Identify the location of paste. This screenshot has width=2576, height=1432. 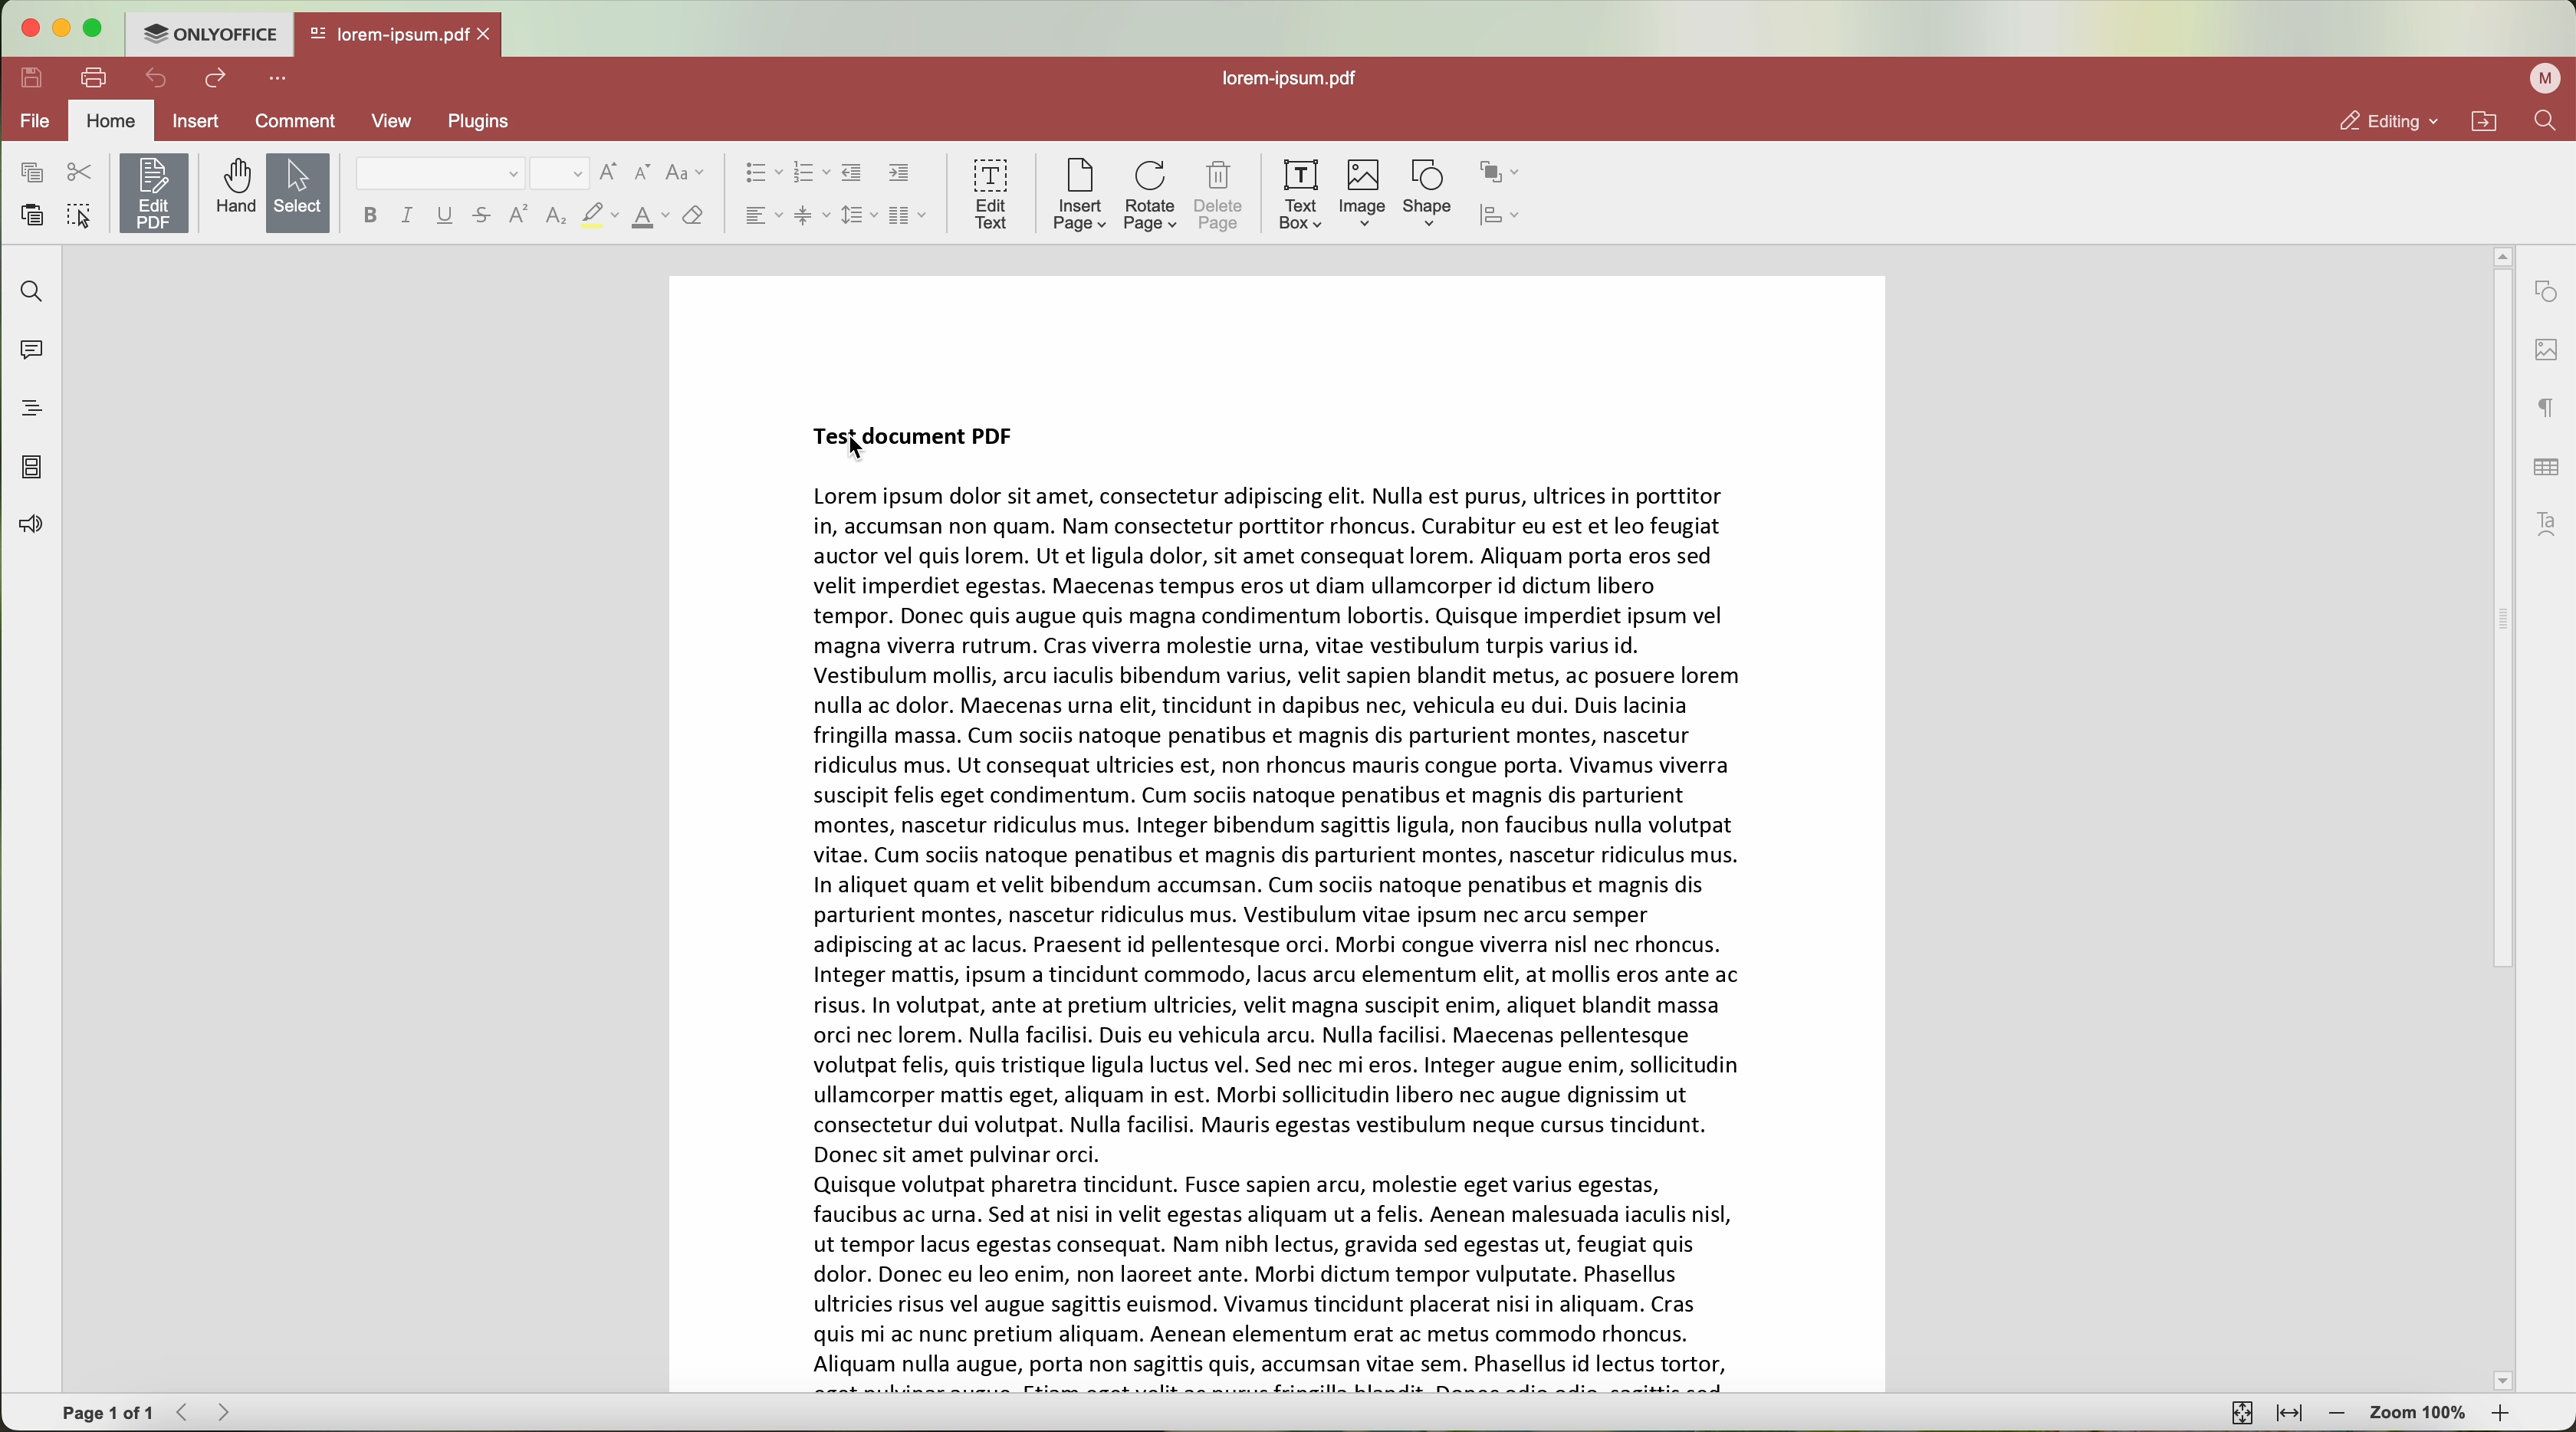
(34, 218).